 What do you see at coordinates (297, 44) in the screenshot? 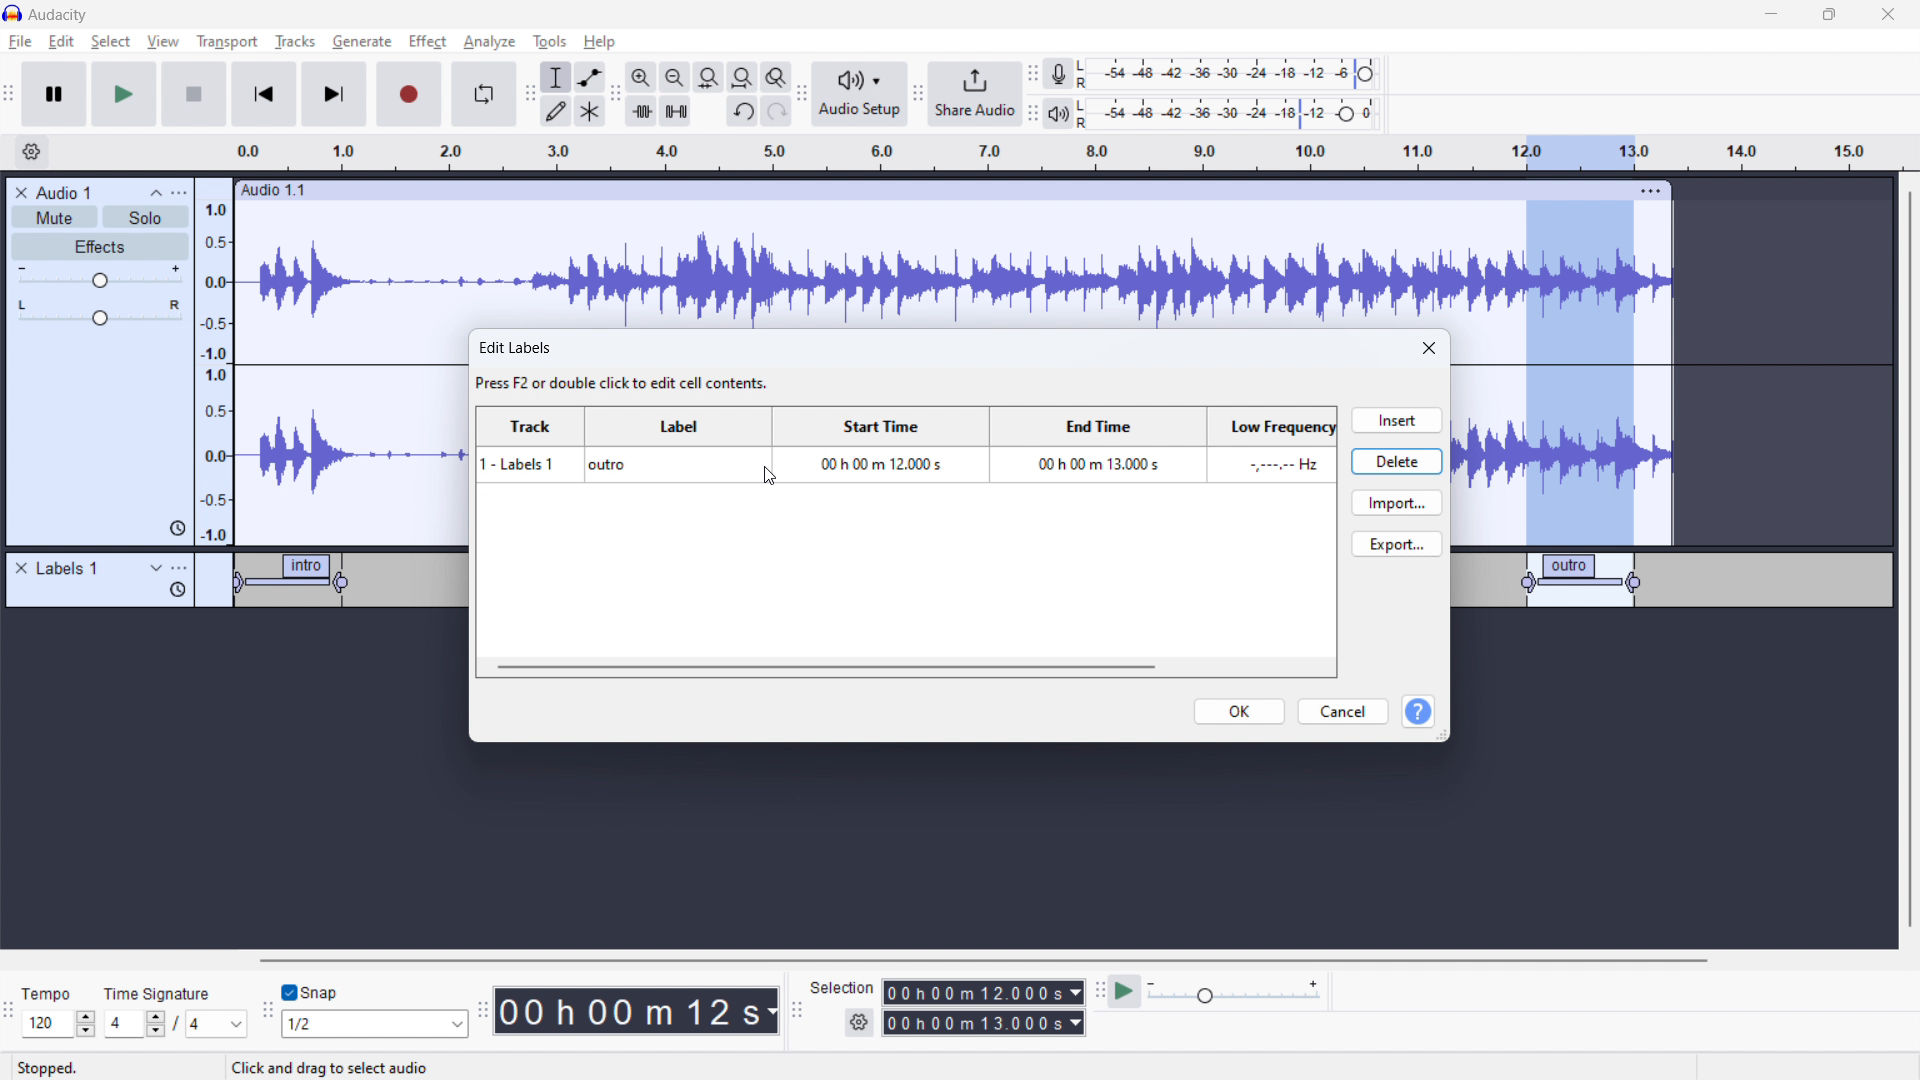
I see `tracks` at bounding box center [297, 44].